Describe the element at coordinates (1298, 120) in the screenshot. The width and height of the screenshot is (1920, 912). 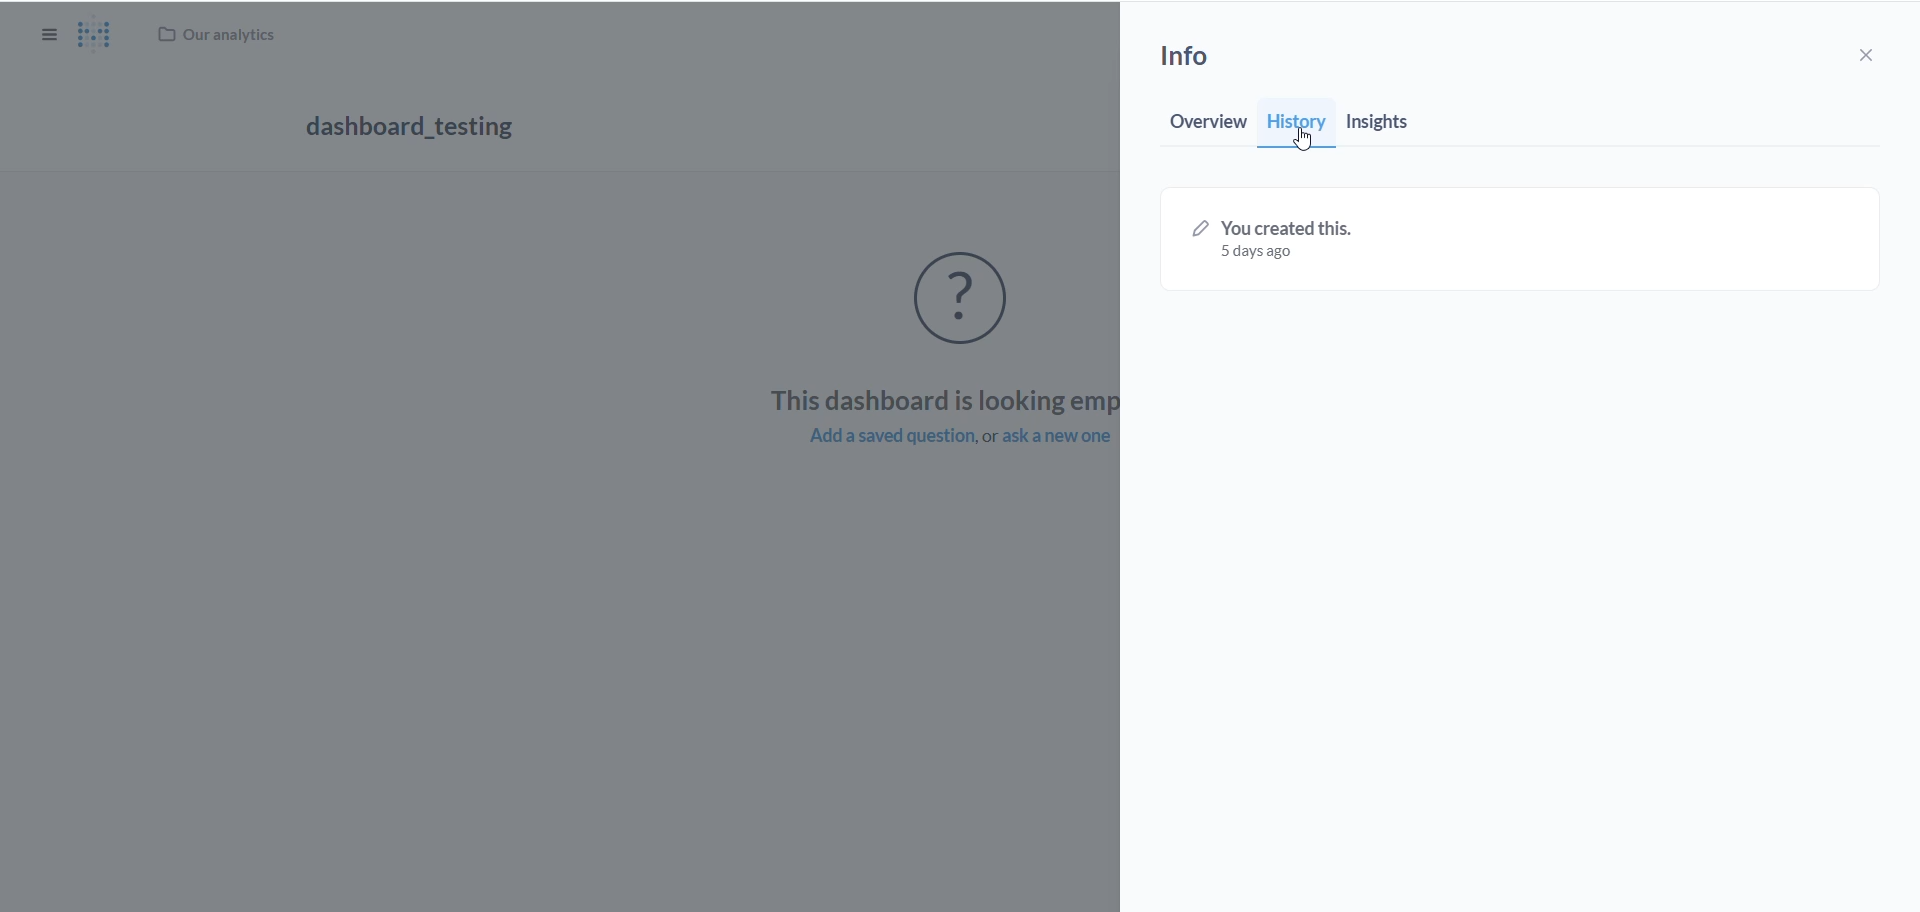
I see `history` at that location.